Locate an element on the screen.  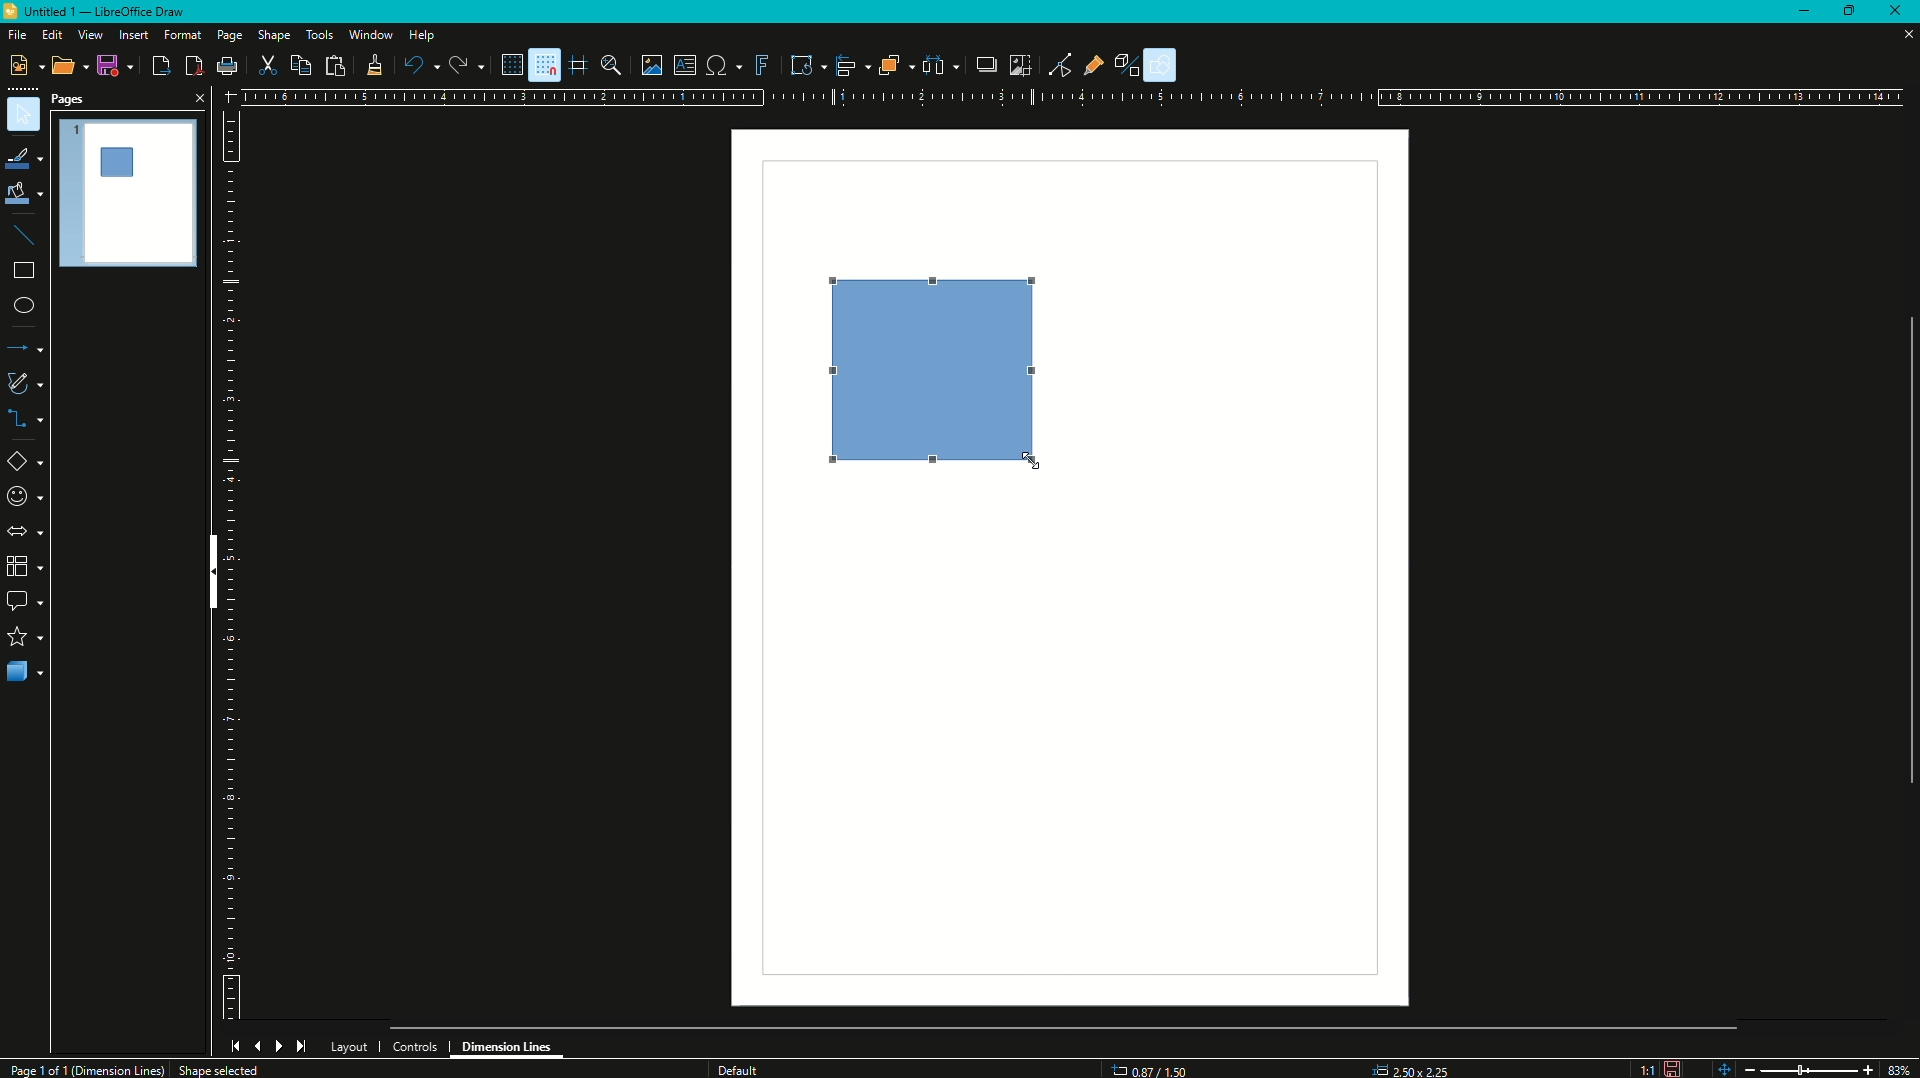
Helplines is located at coordinates (578, 65).